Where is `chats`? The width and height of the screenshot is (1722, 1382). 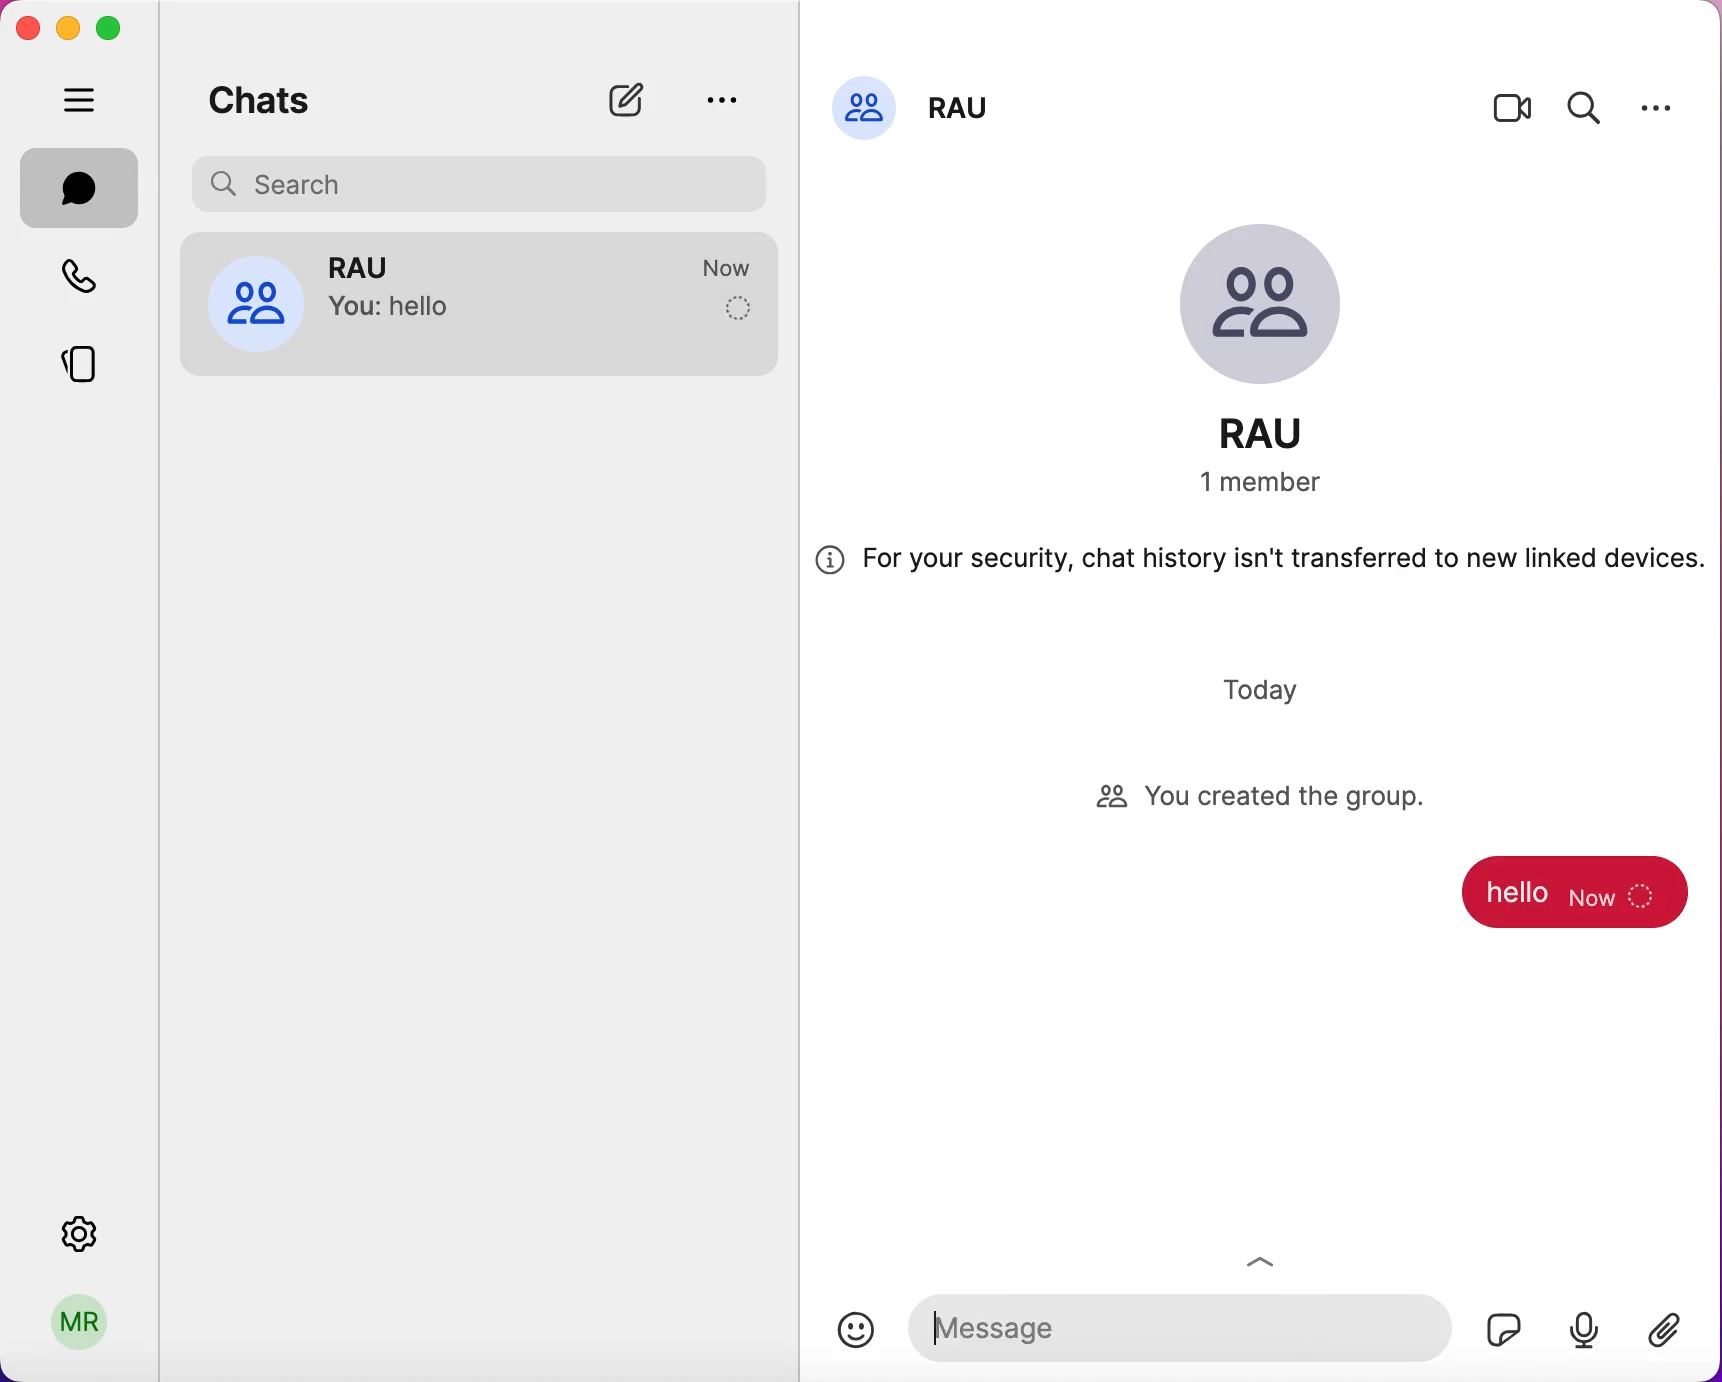 chats is located at coordinates (260, 96).